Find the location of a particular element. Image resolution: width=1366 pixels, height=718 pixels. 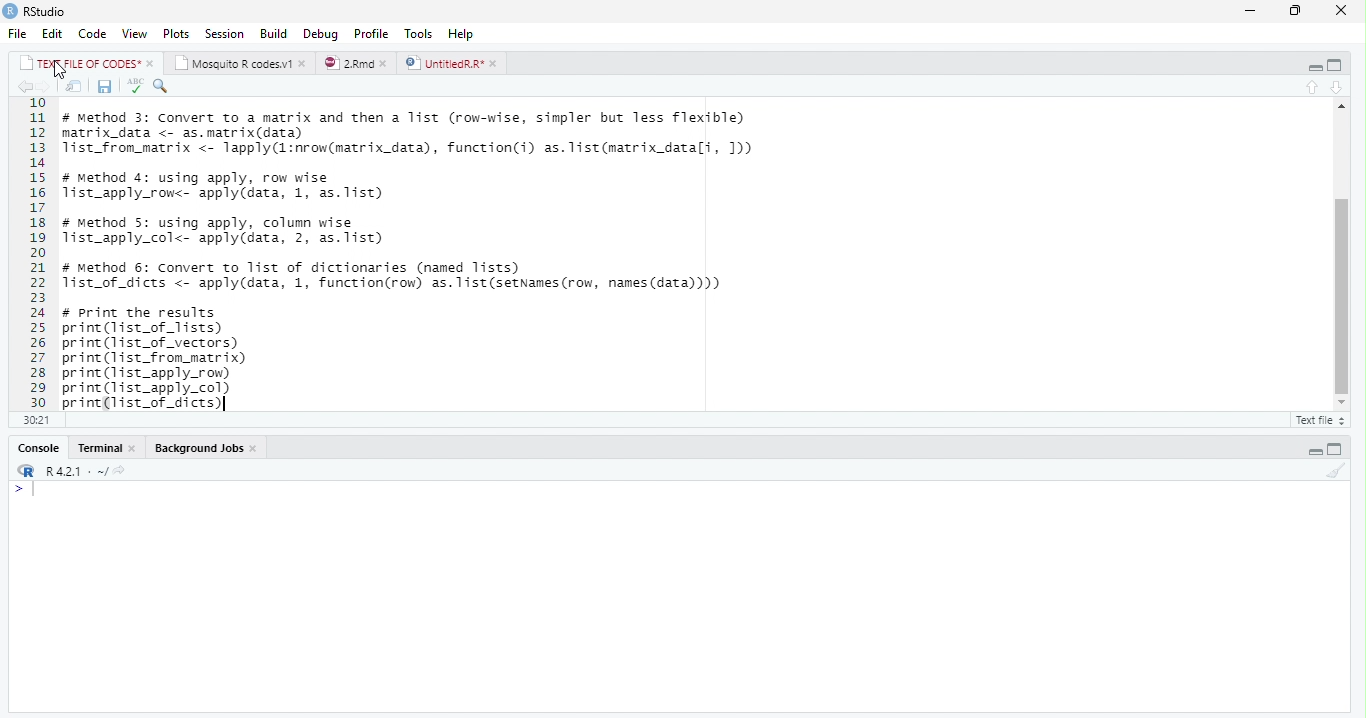

Scroll Top is located at coordinates (1339, 106).